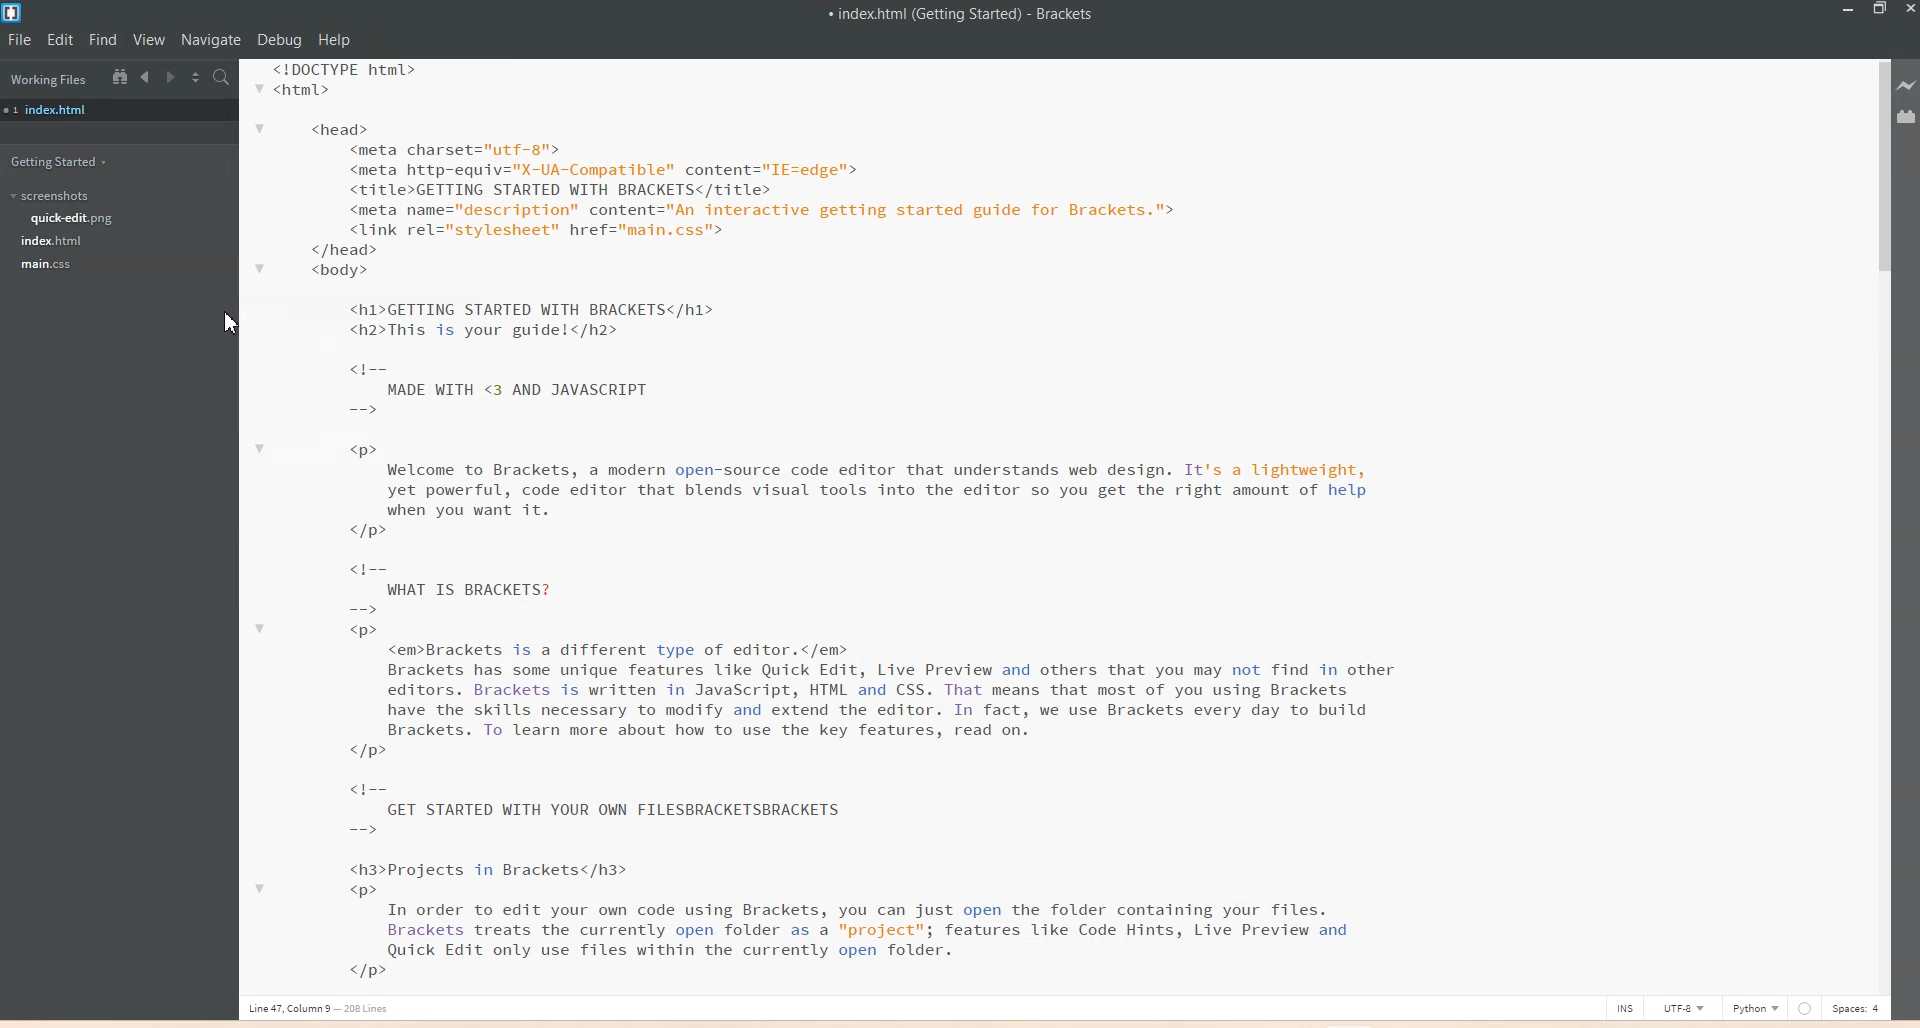 This screenshot has width=1920, height=1028. I want to click on Text, so click(963, 16).